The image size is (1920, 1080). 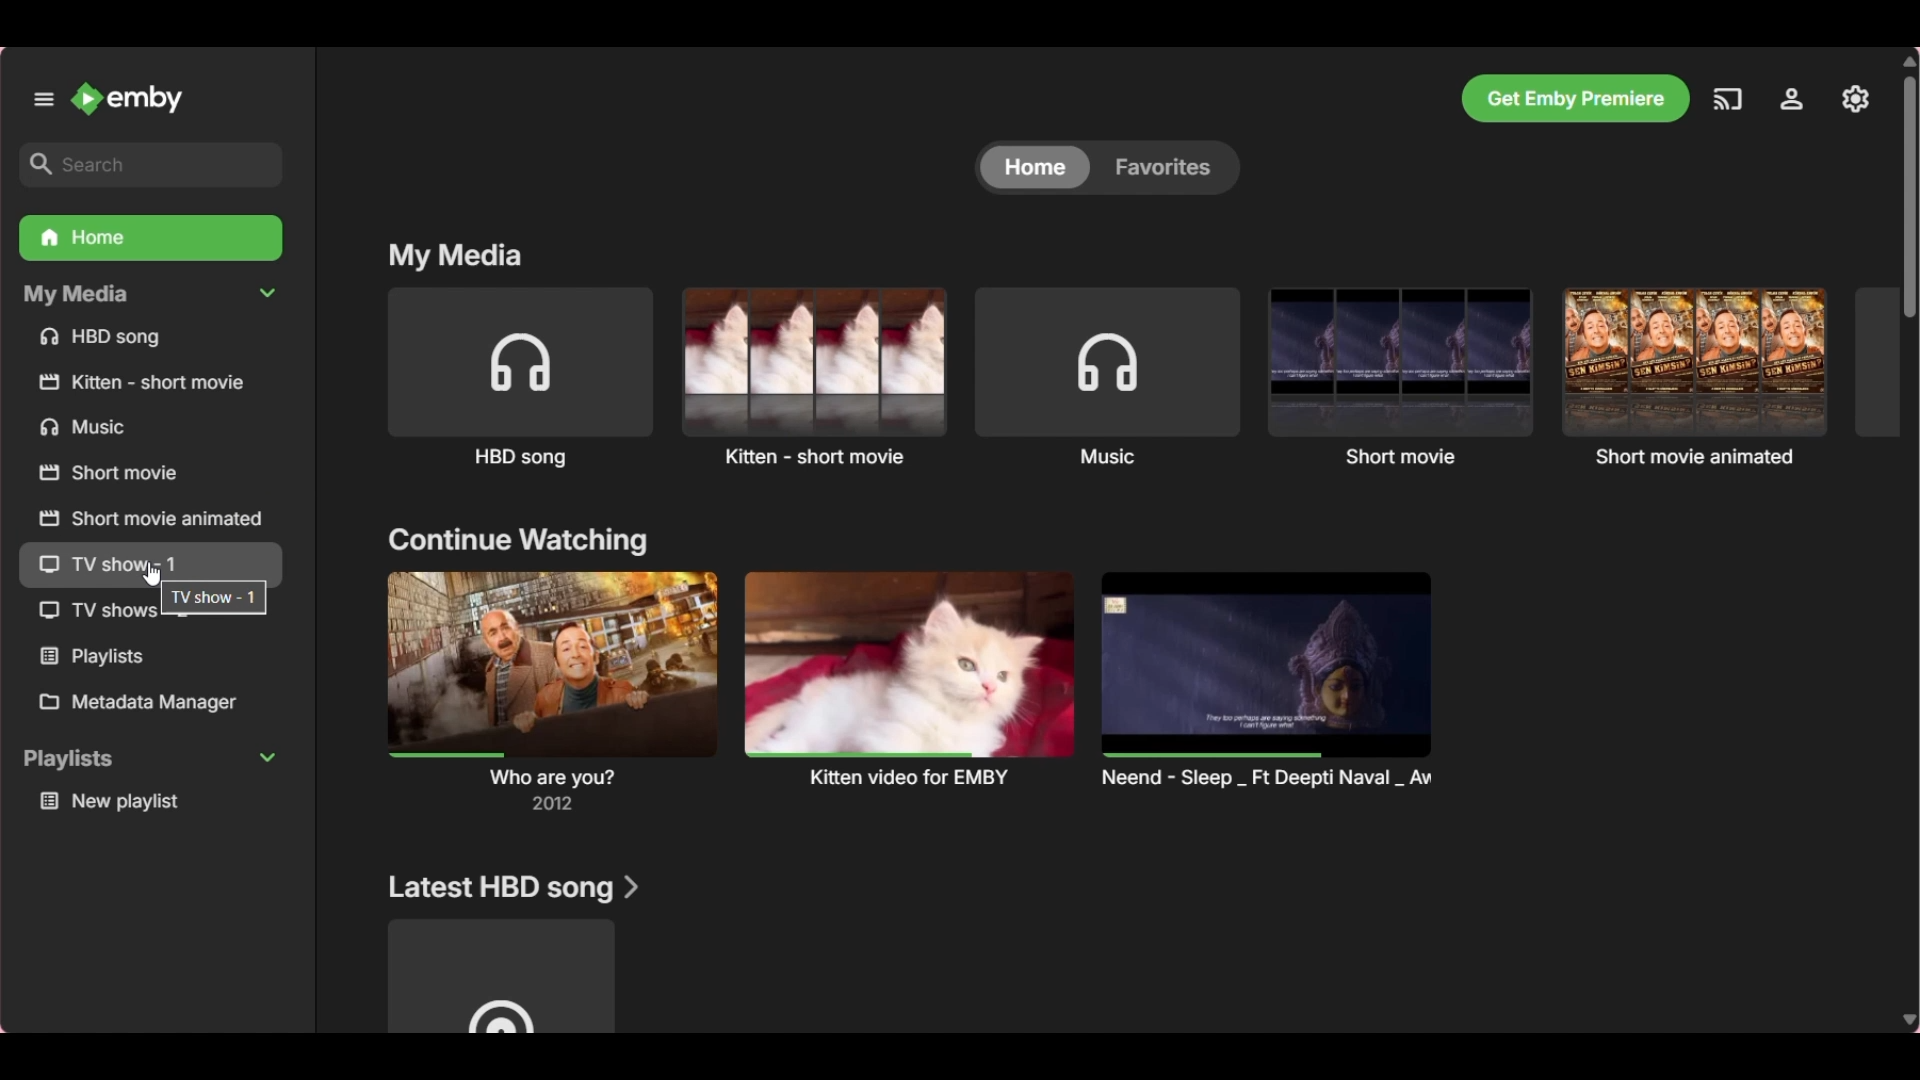 I want to click on Short film, so click(x=1400, y=377).